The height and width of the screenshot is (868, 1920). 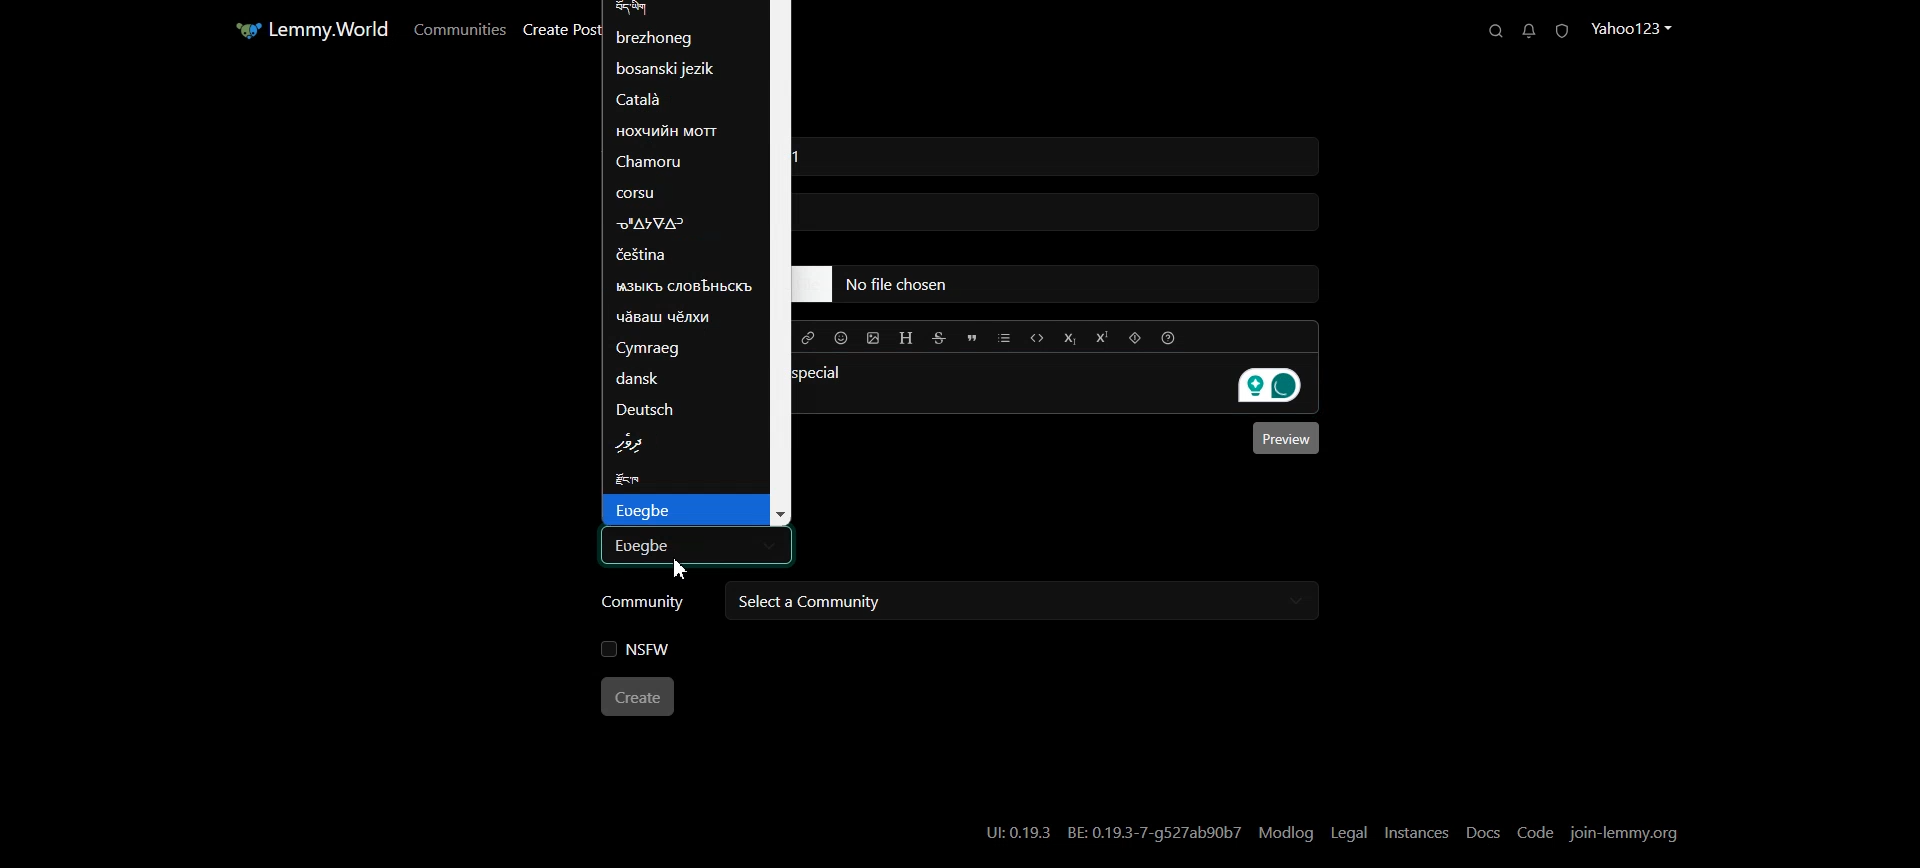 I want to click on Strikethrough, so click(x=940, y=338).